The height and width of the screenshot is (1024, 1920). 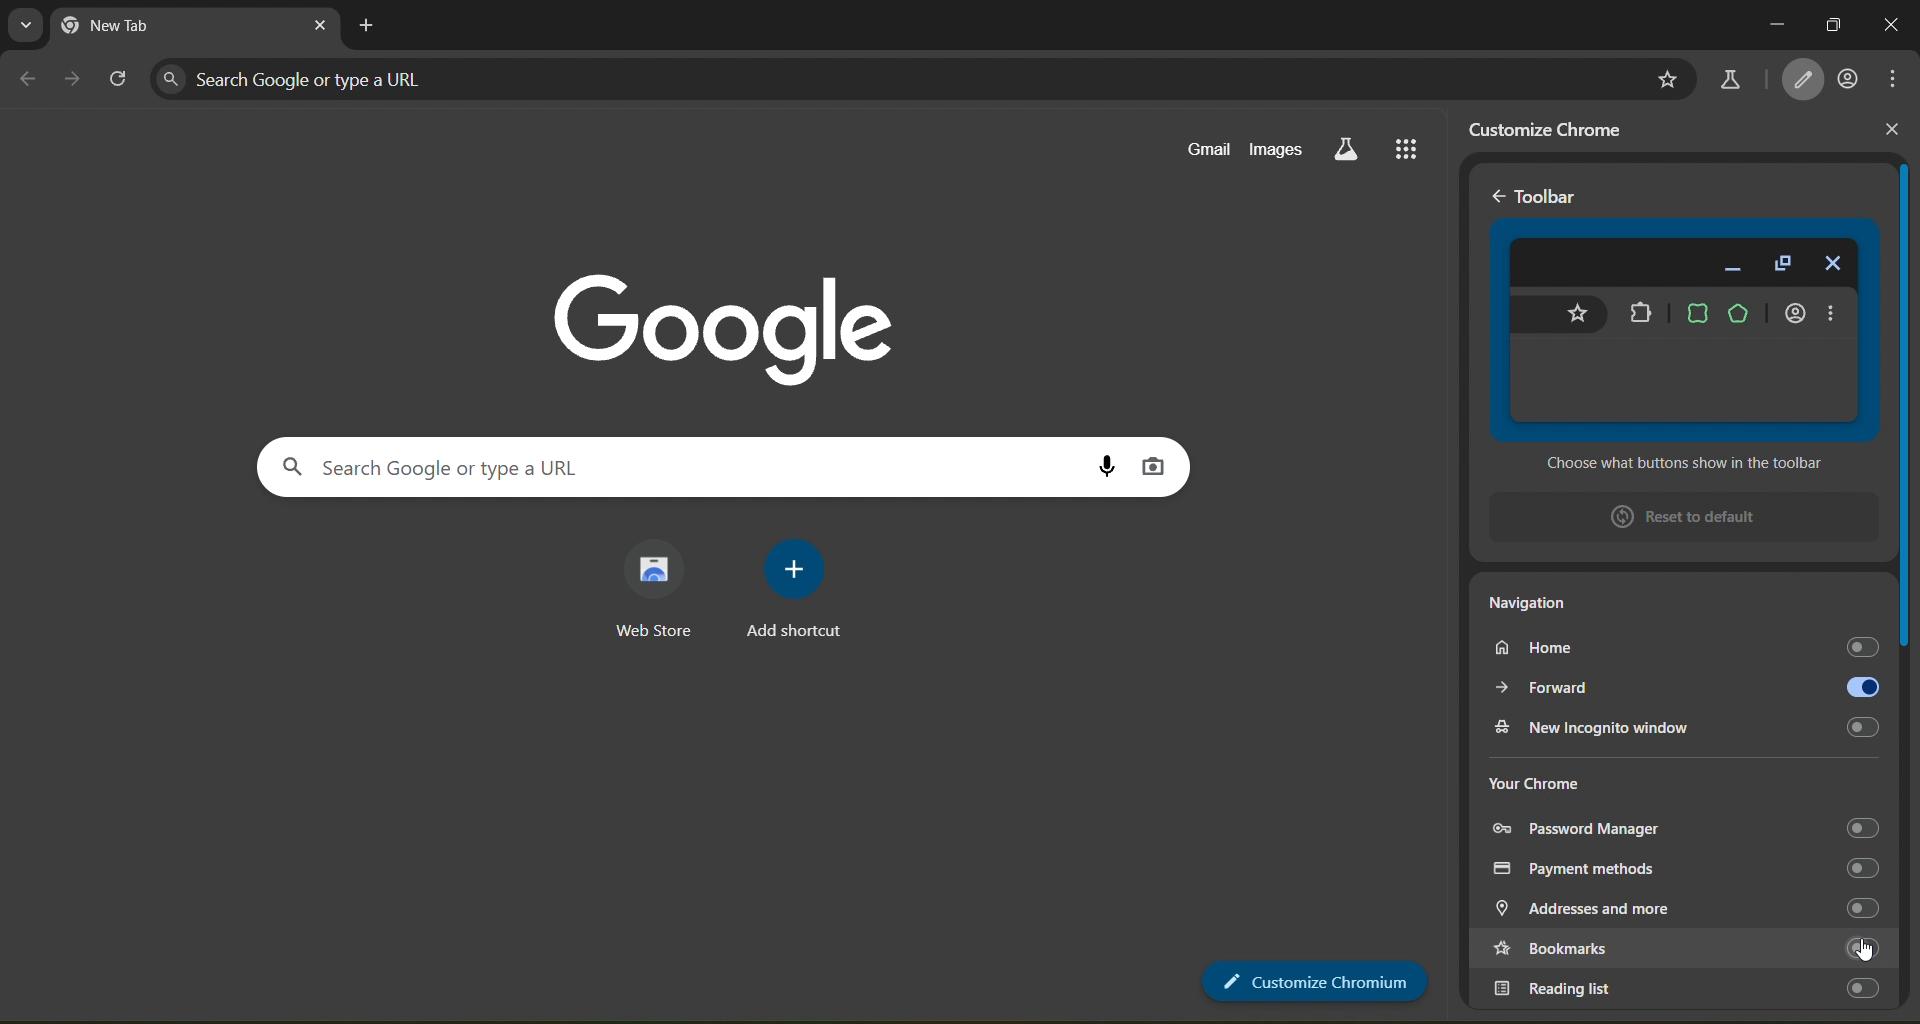 What do you see at coordinates (1559, 129) in the screenshot?
I see `customize chrome` at bounding box center [1559, 129].